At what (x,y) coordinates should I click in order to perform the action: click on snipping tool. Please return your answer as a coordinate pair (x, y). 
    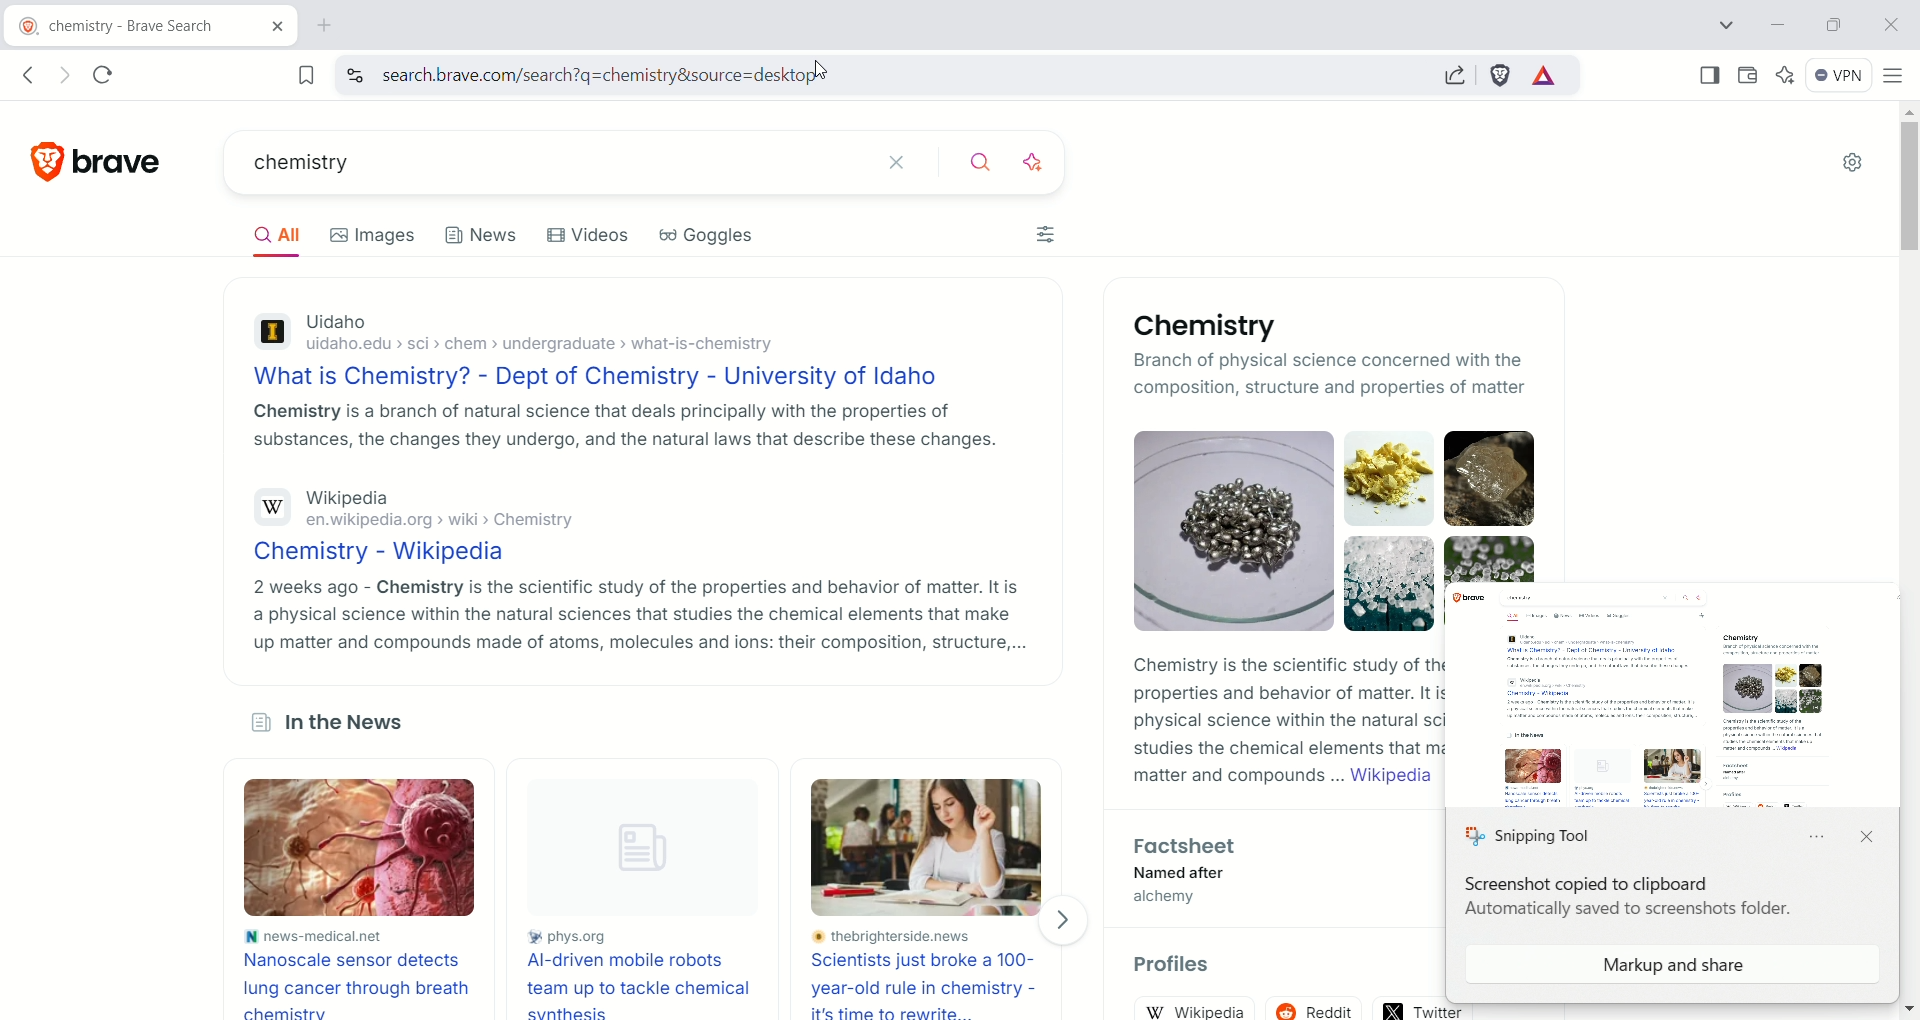
    Looking at the image, I should click on (1531, 835).